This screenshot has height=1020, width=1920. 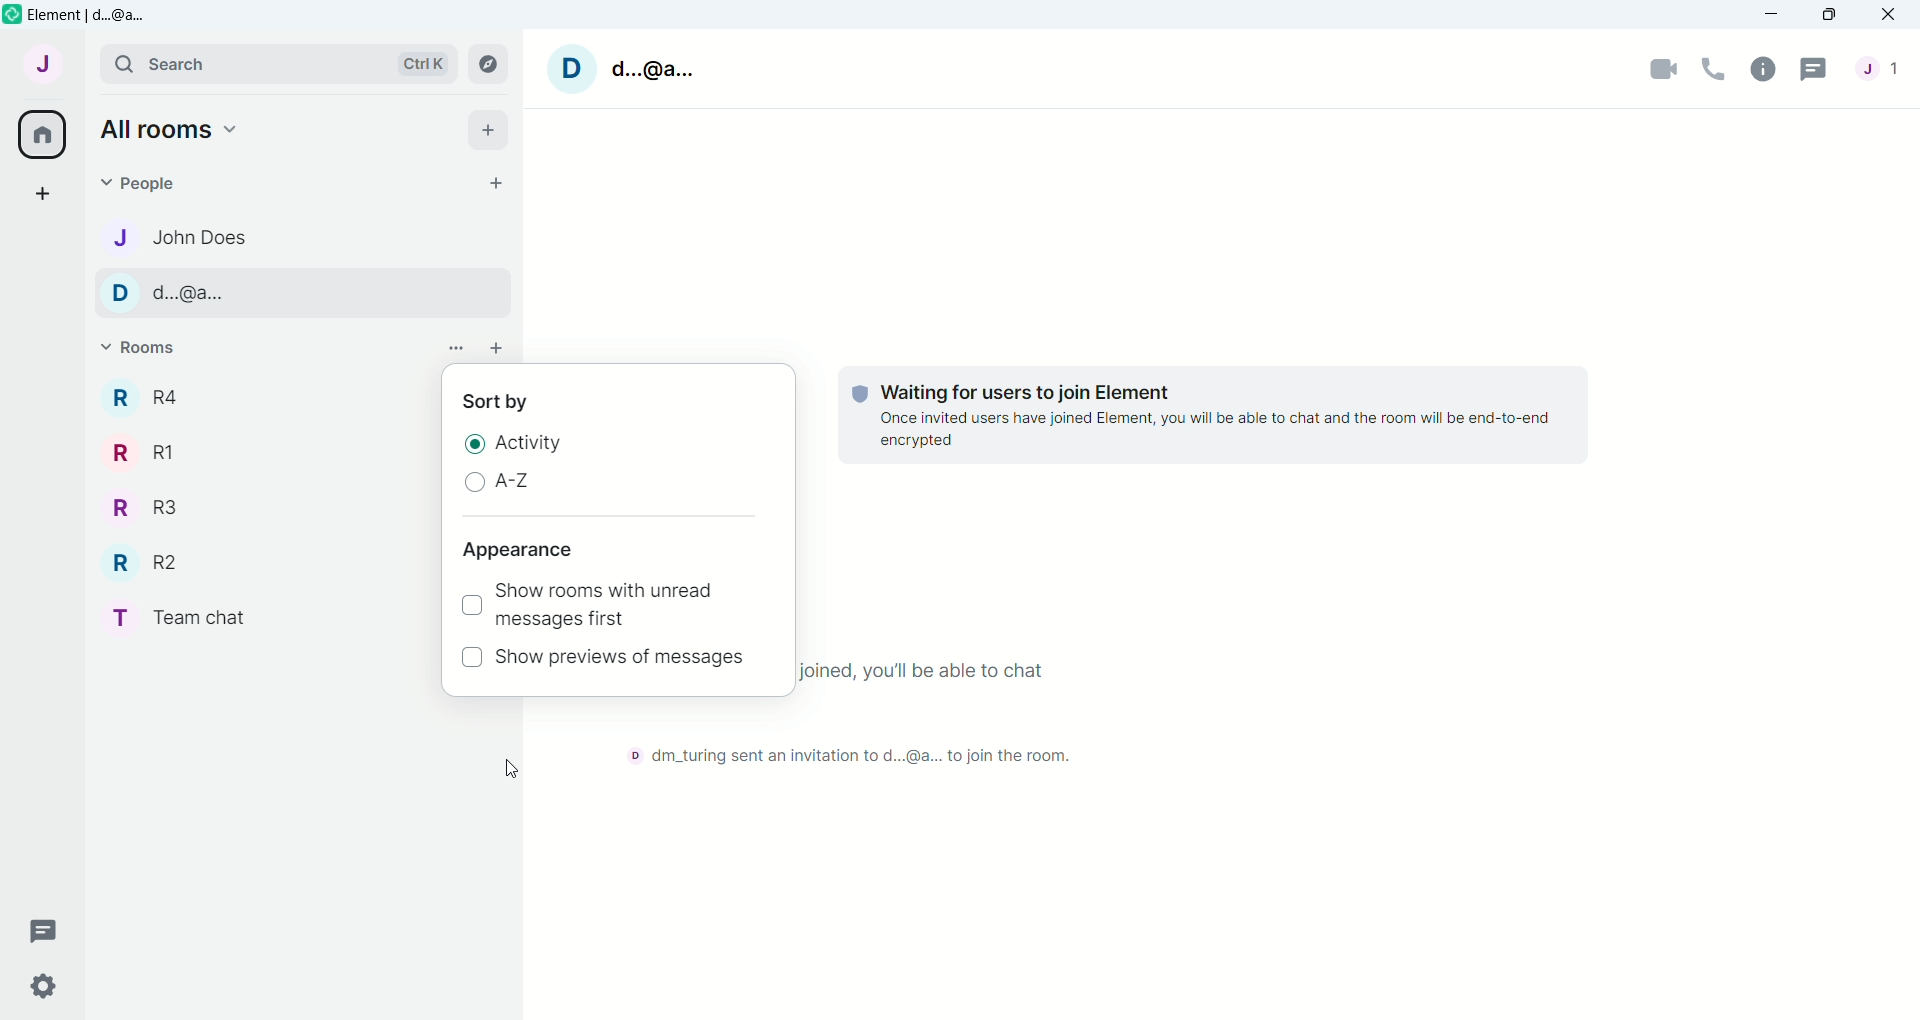 What do you see at coordinates (1889, 15) in the screenshot?
I see `Close` at bounding box center [1889, 15].